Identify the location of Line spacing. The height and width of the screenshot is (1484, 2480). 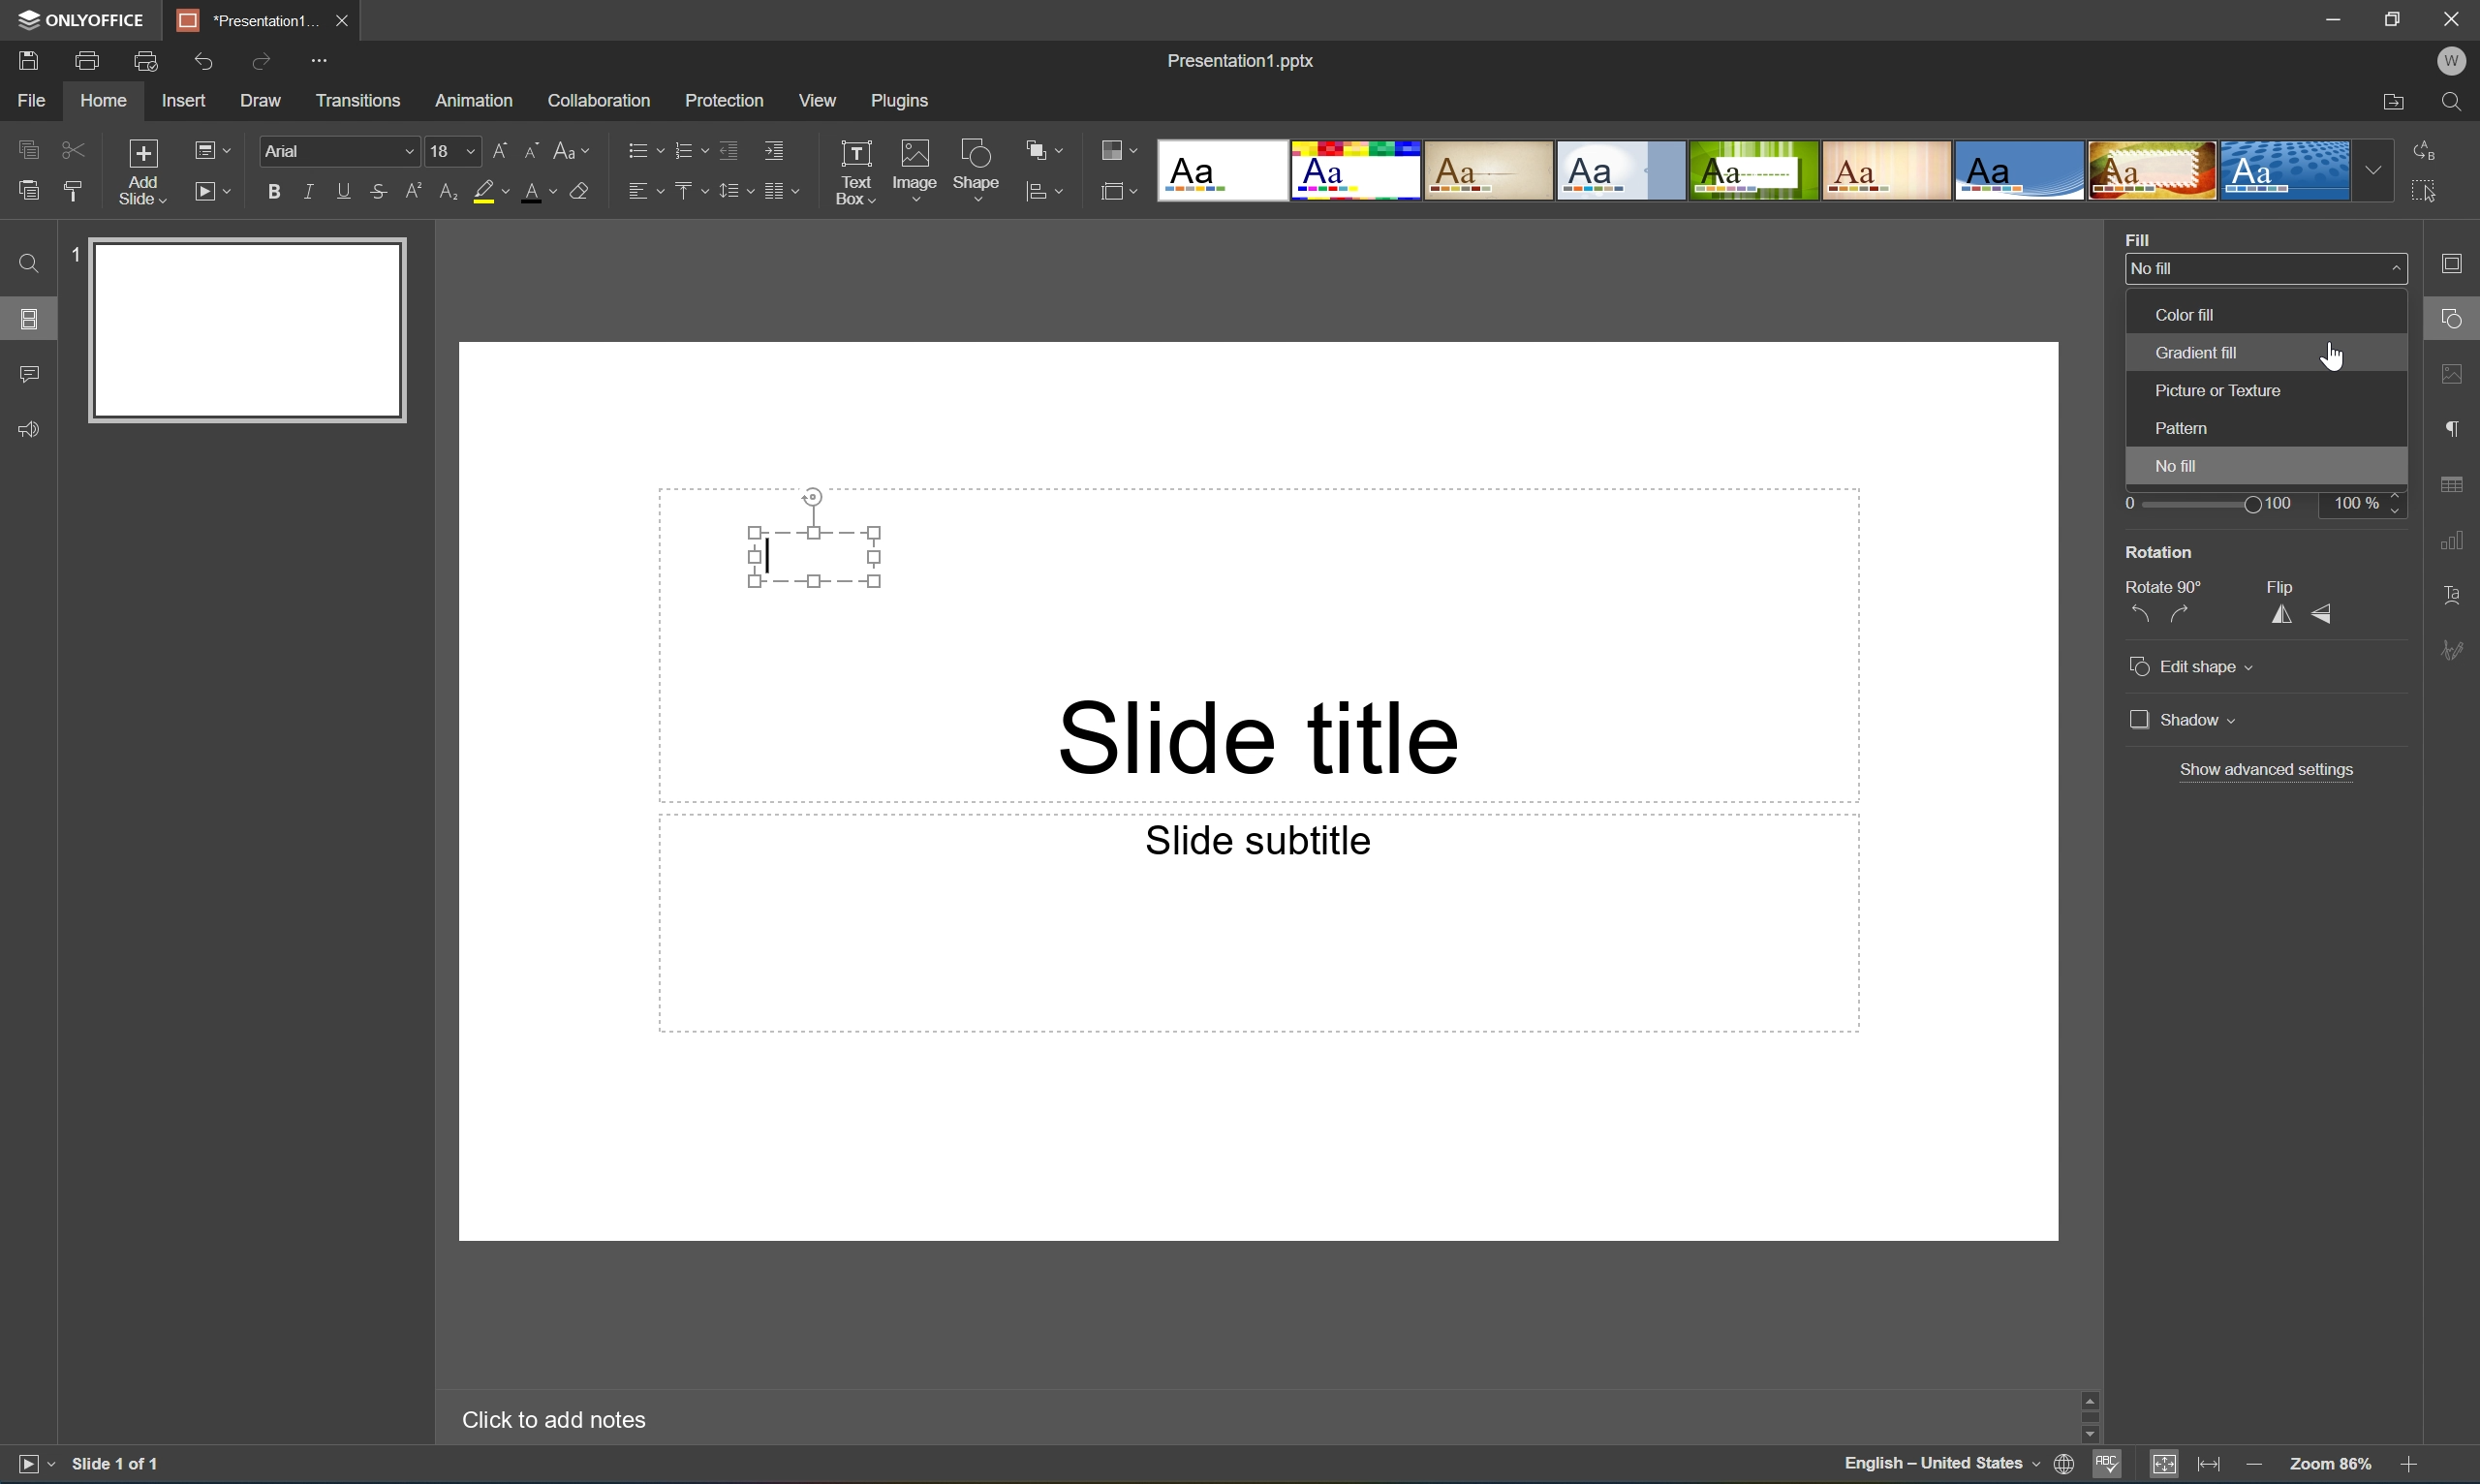
(733, 191).